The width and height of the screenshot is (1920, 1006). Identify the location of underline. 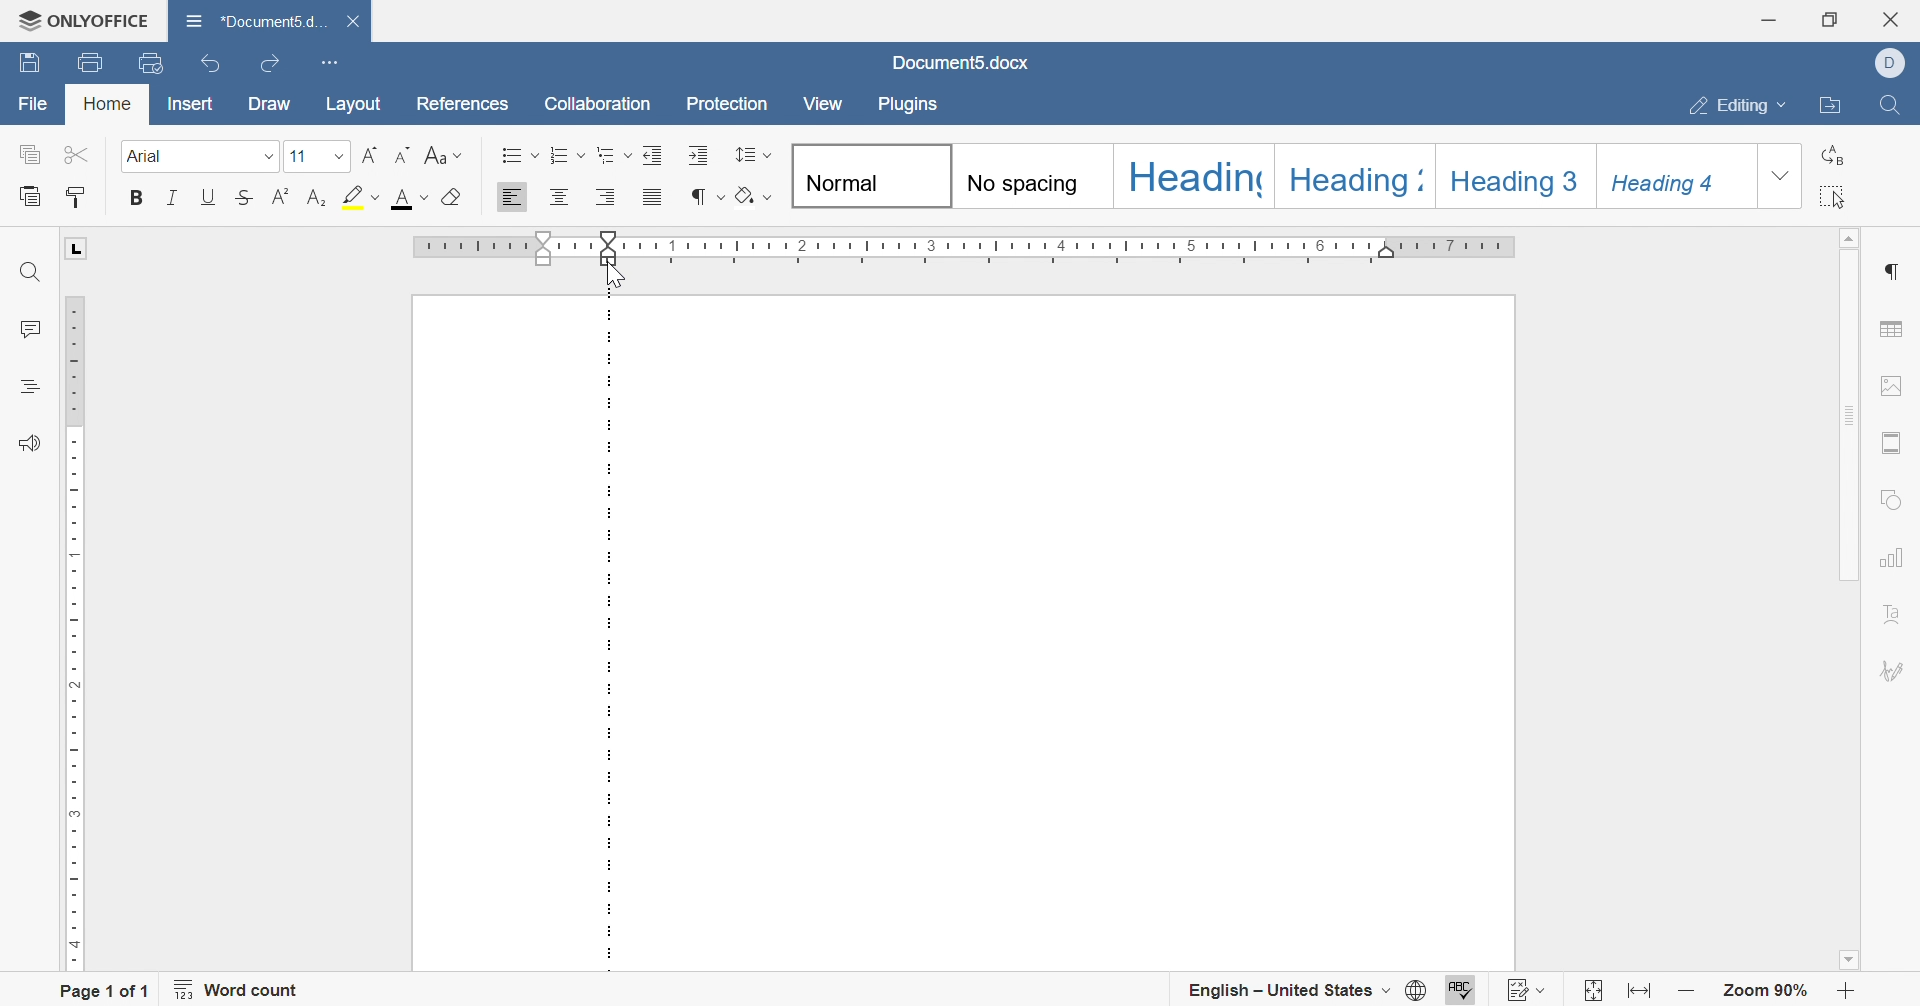
(209, 195).